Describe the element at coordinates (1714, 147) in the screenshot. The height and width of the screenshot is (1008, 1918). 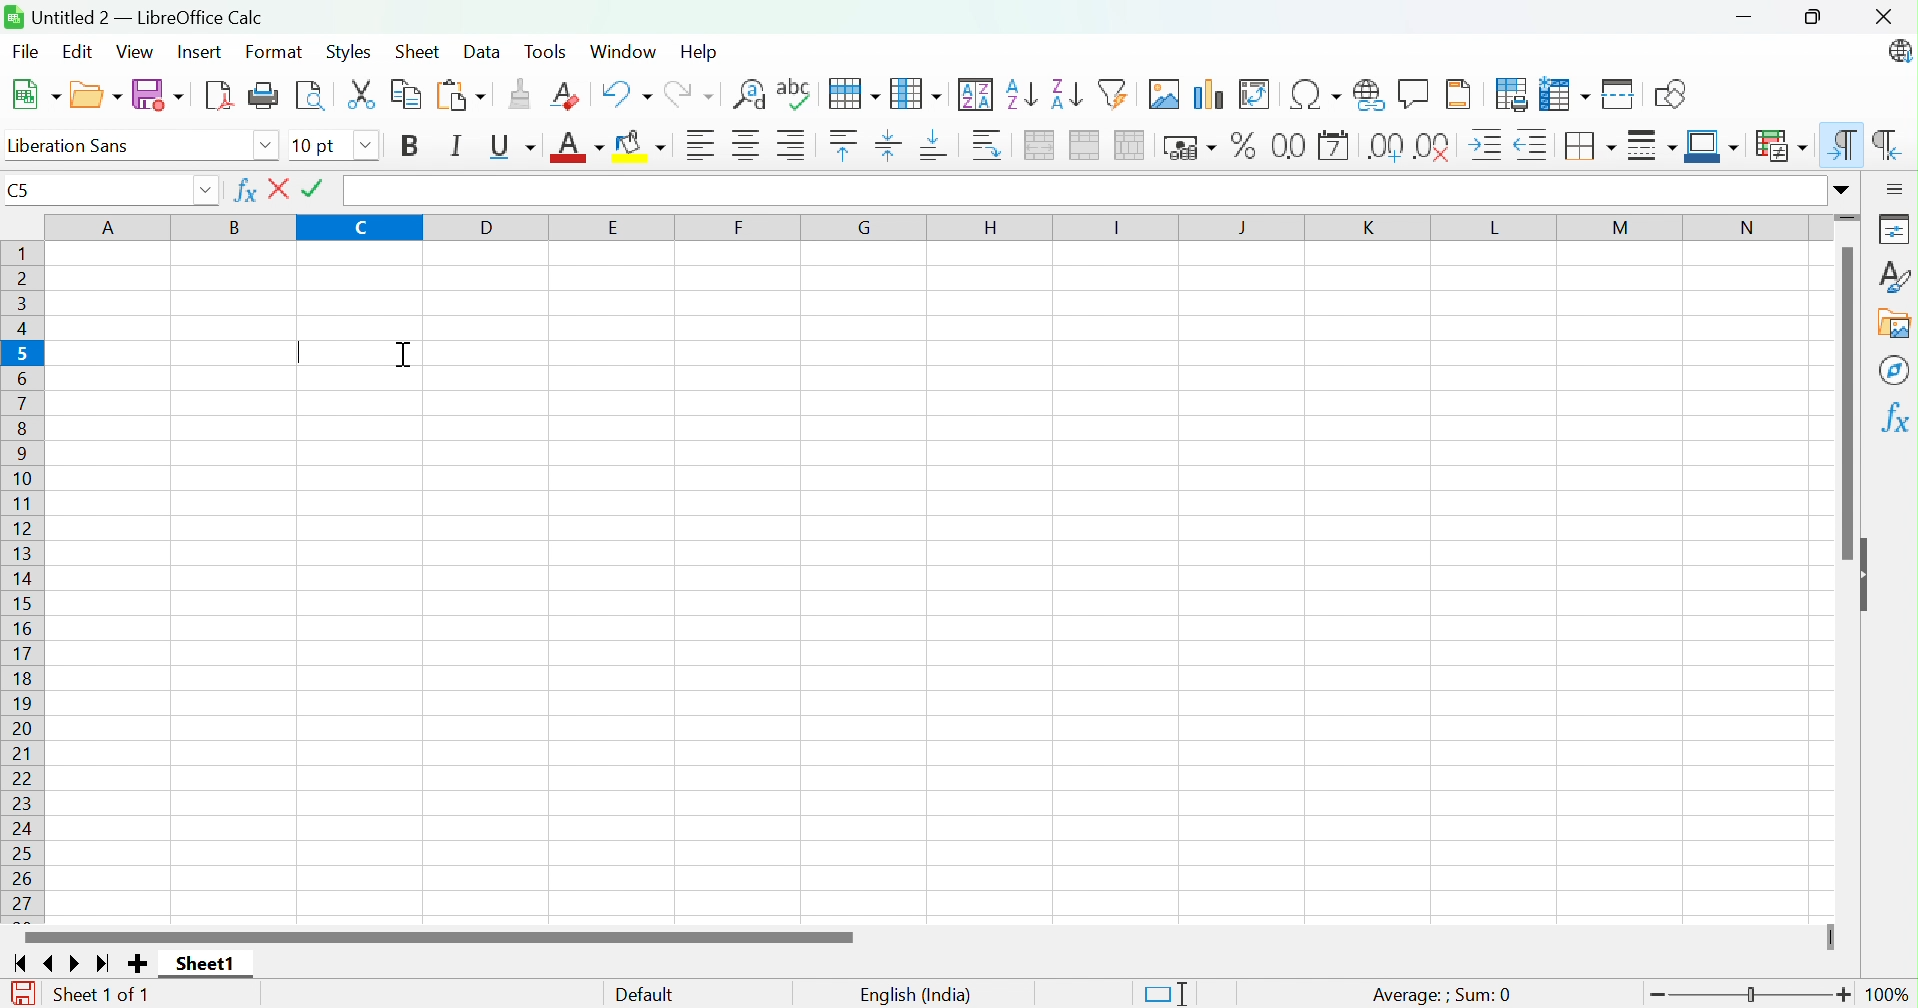
I see `Border color` at that location.